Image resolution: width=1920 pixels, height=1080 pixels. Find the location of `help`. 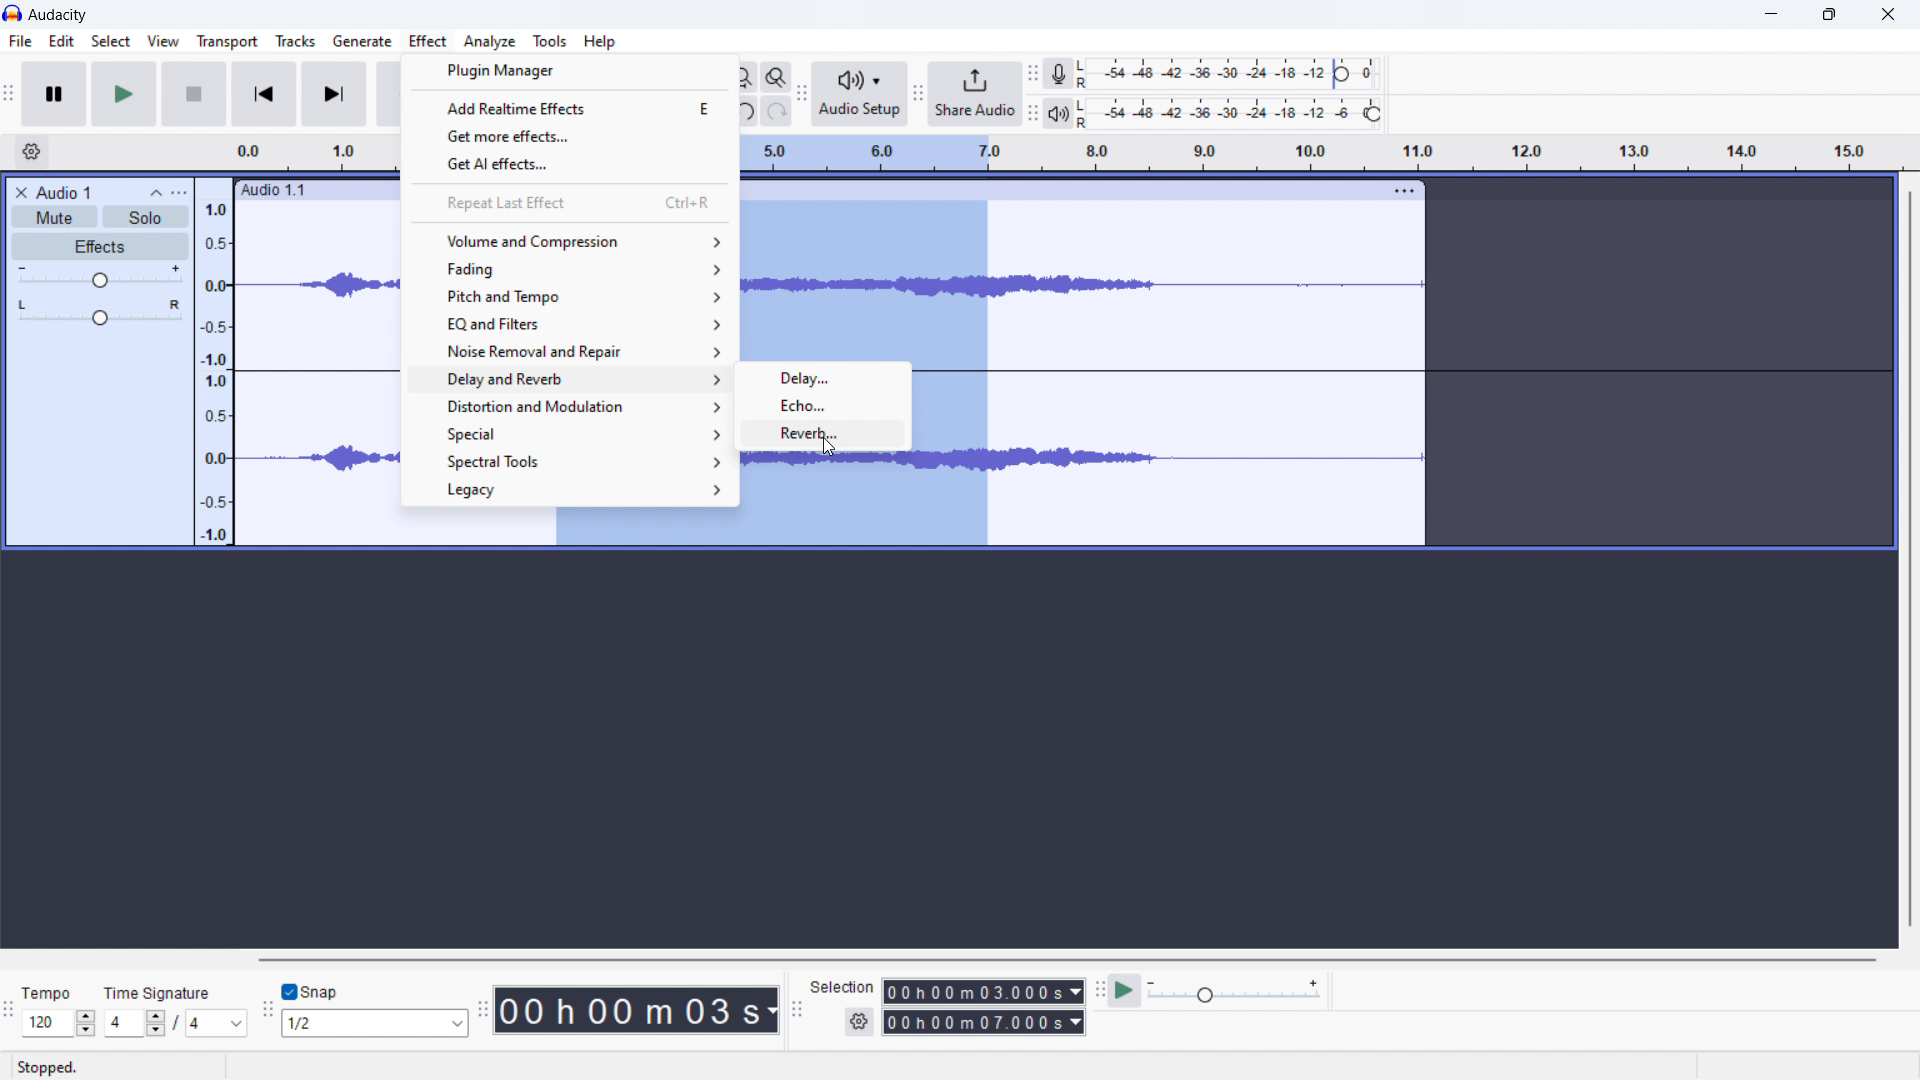

help is located at coordinates (598, 42).